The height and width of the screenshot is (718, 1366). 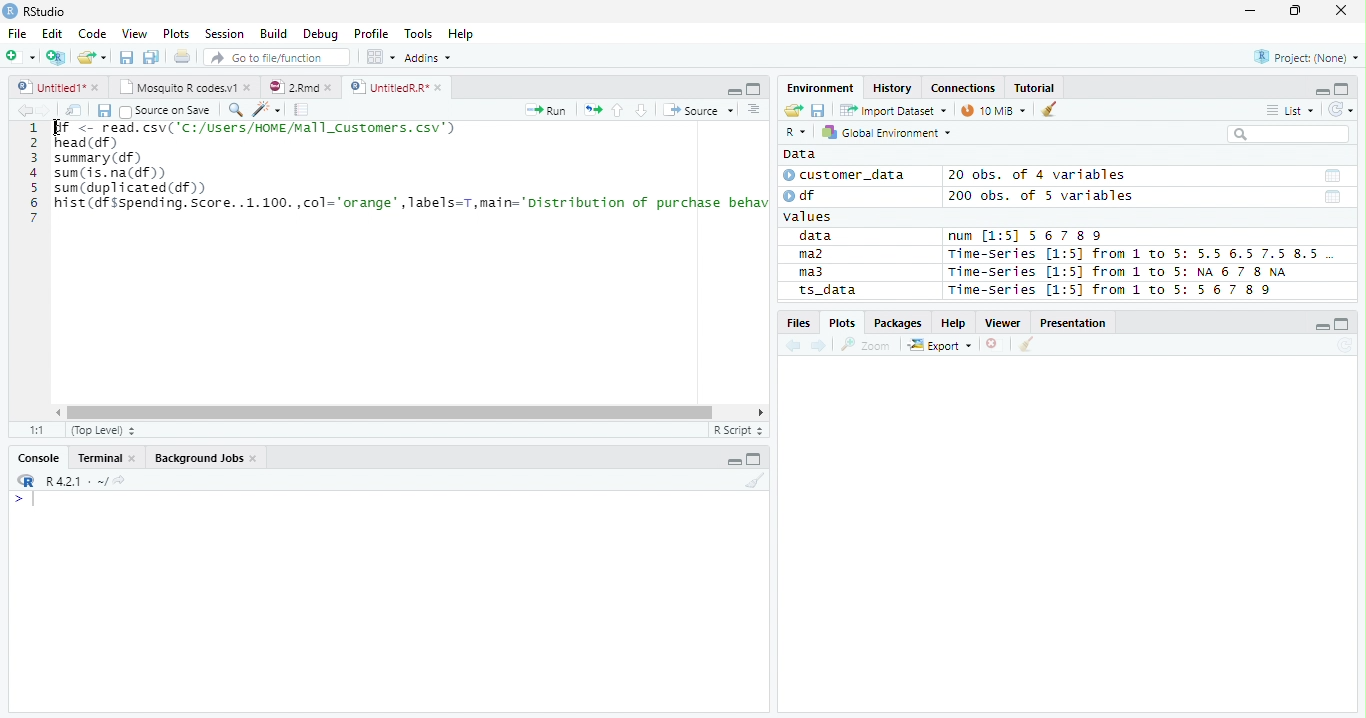 What do you see at coordinates (181, 57) in the screenshot?
I see `Print` at bounding box center [181, 57].